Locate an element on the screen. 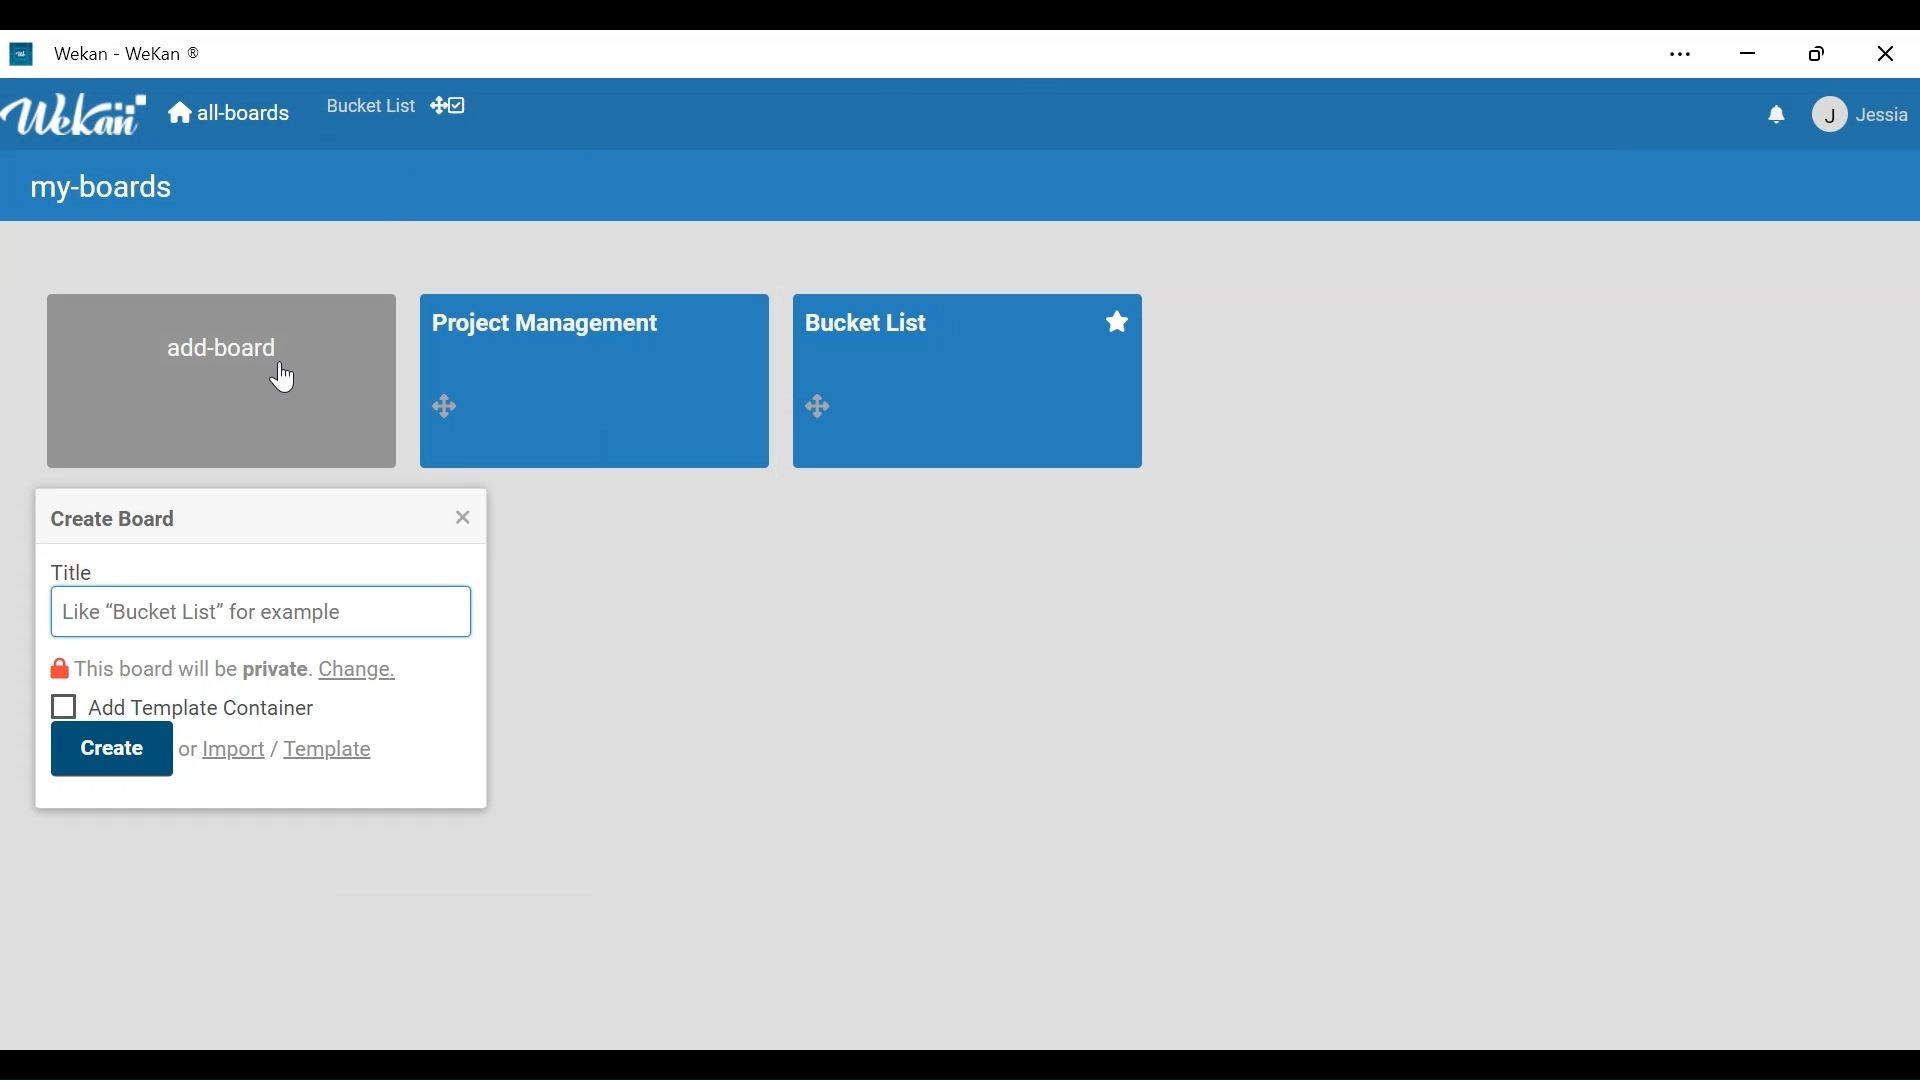 The image size is (1920, 1080). Create is located at coordinates (111, 749).